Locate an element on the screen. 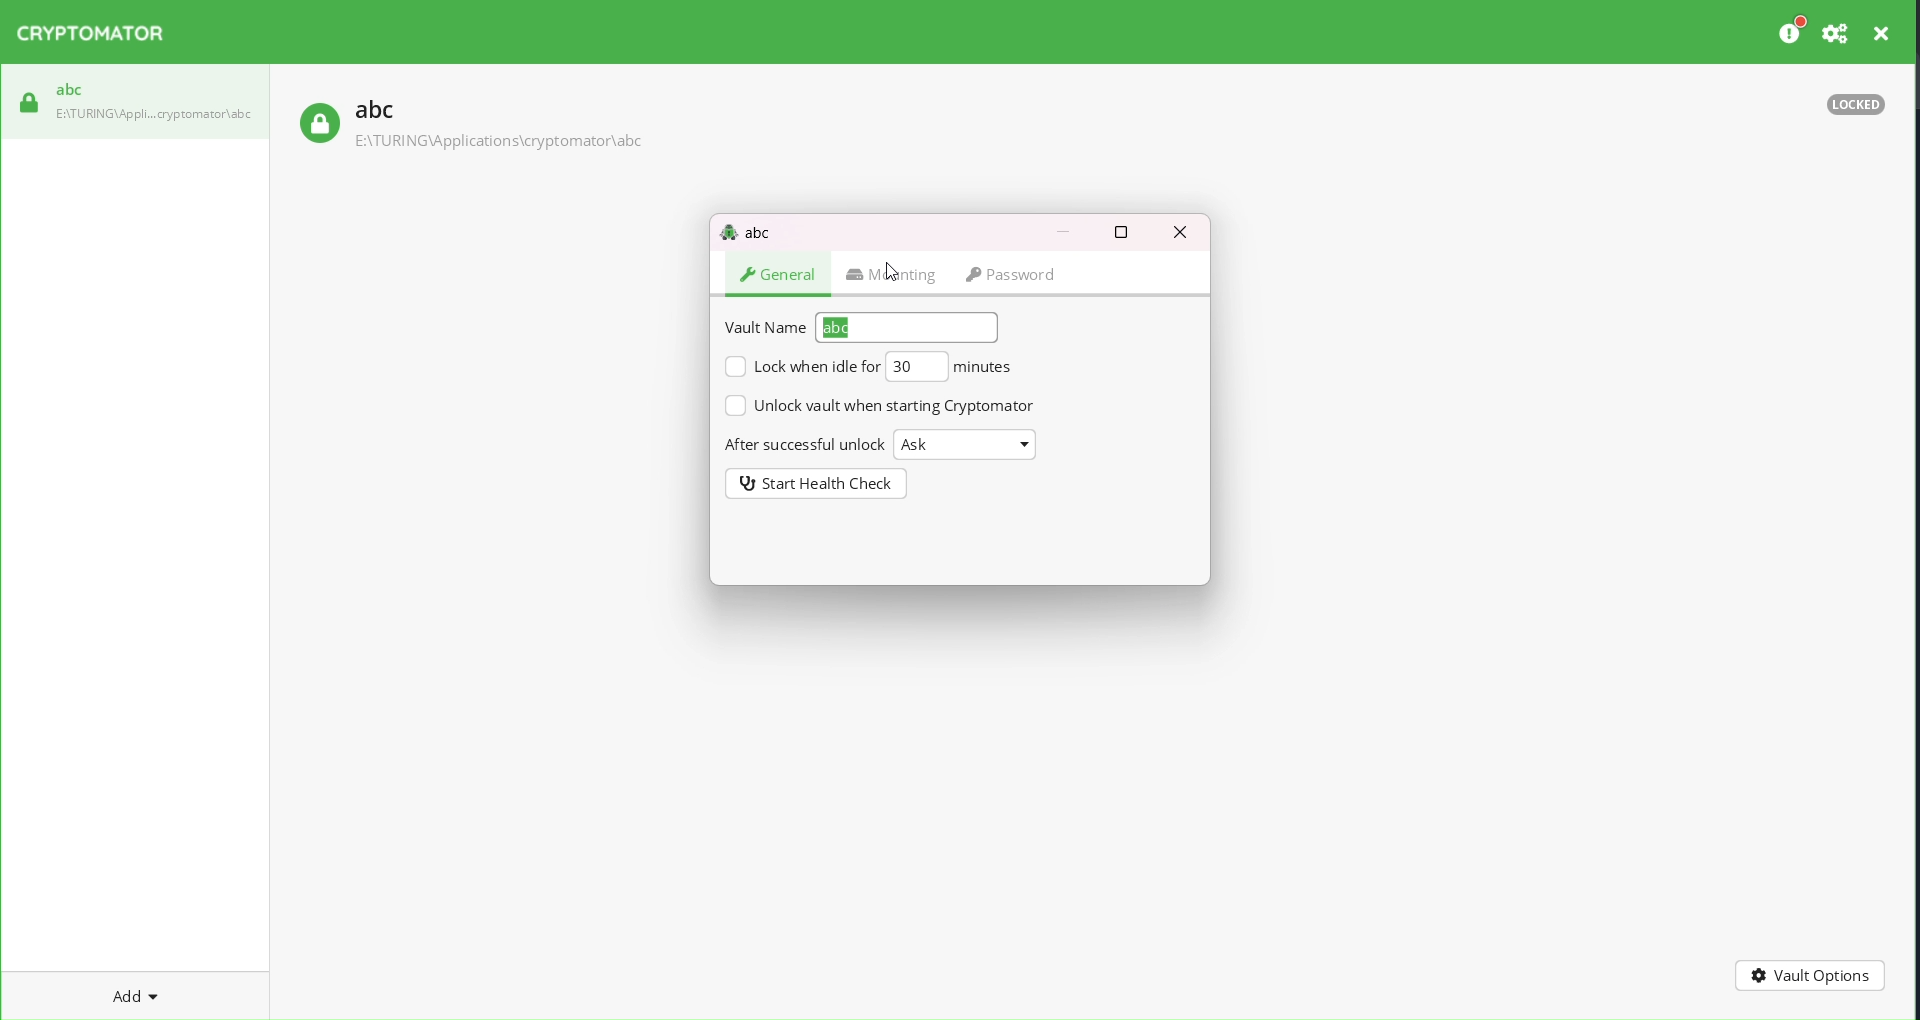 The width and height of the screenshot is (1920, 1020). close is located at coordinates (1883, 33).